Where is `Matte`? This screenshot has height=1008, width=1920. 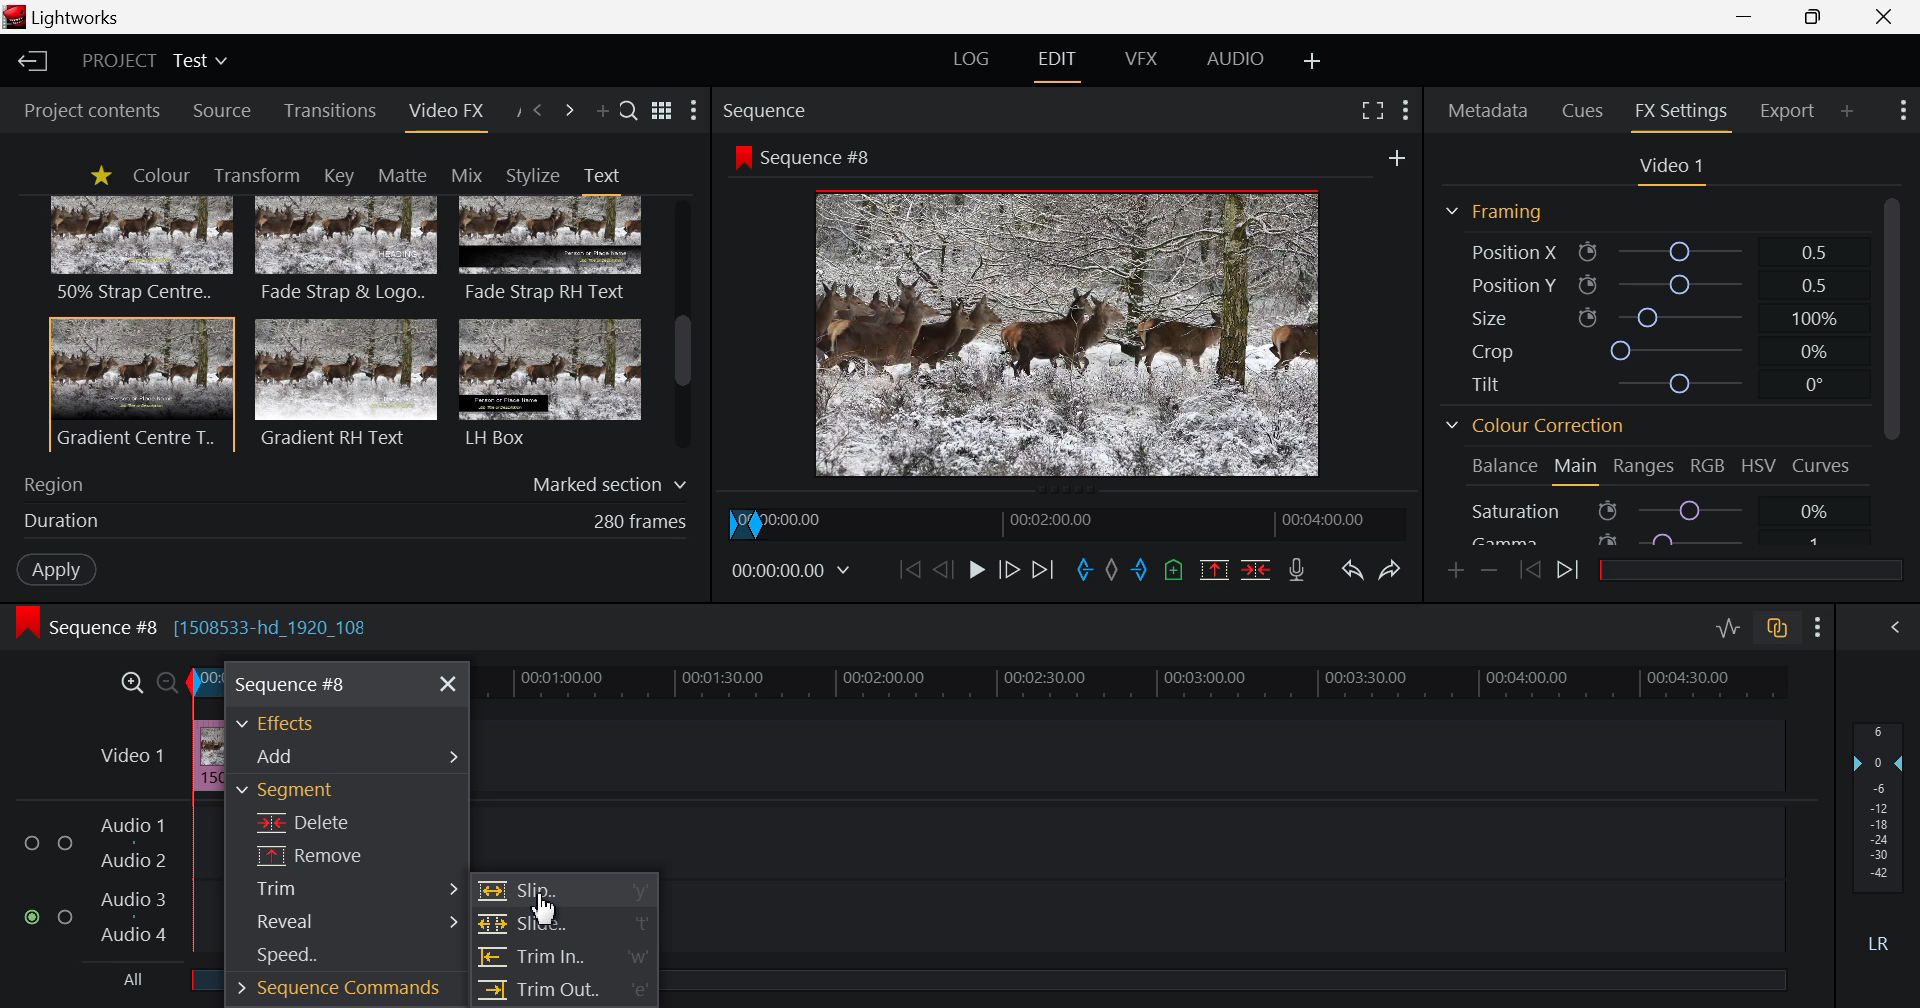
Matte is located at coordinates (401, 174).